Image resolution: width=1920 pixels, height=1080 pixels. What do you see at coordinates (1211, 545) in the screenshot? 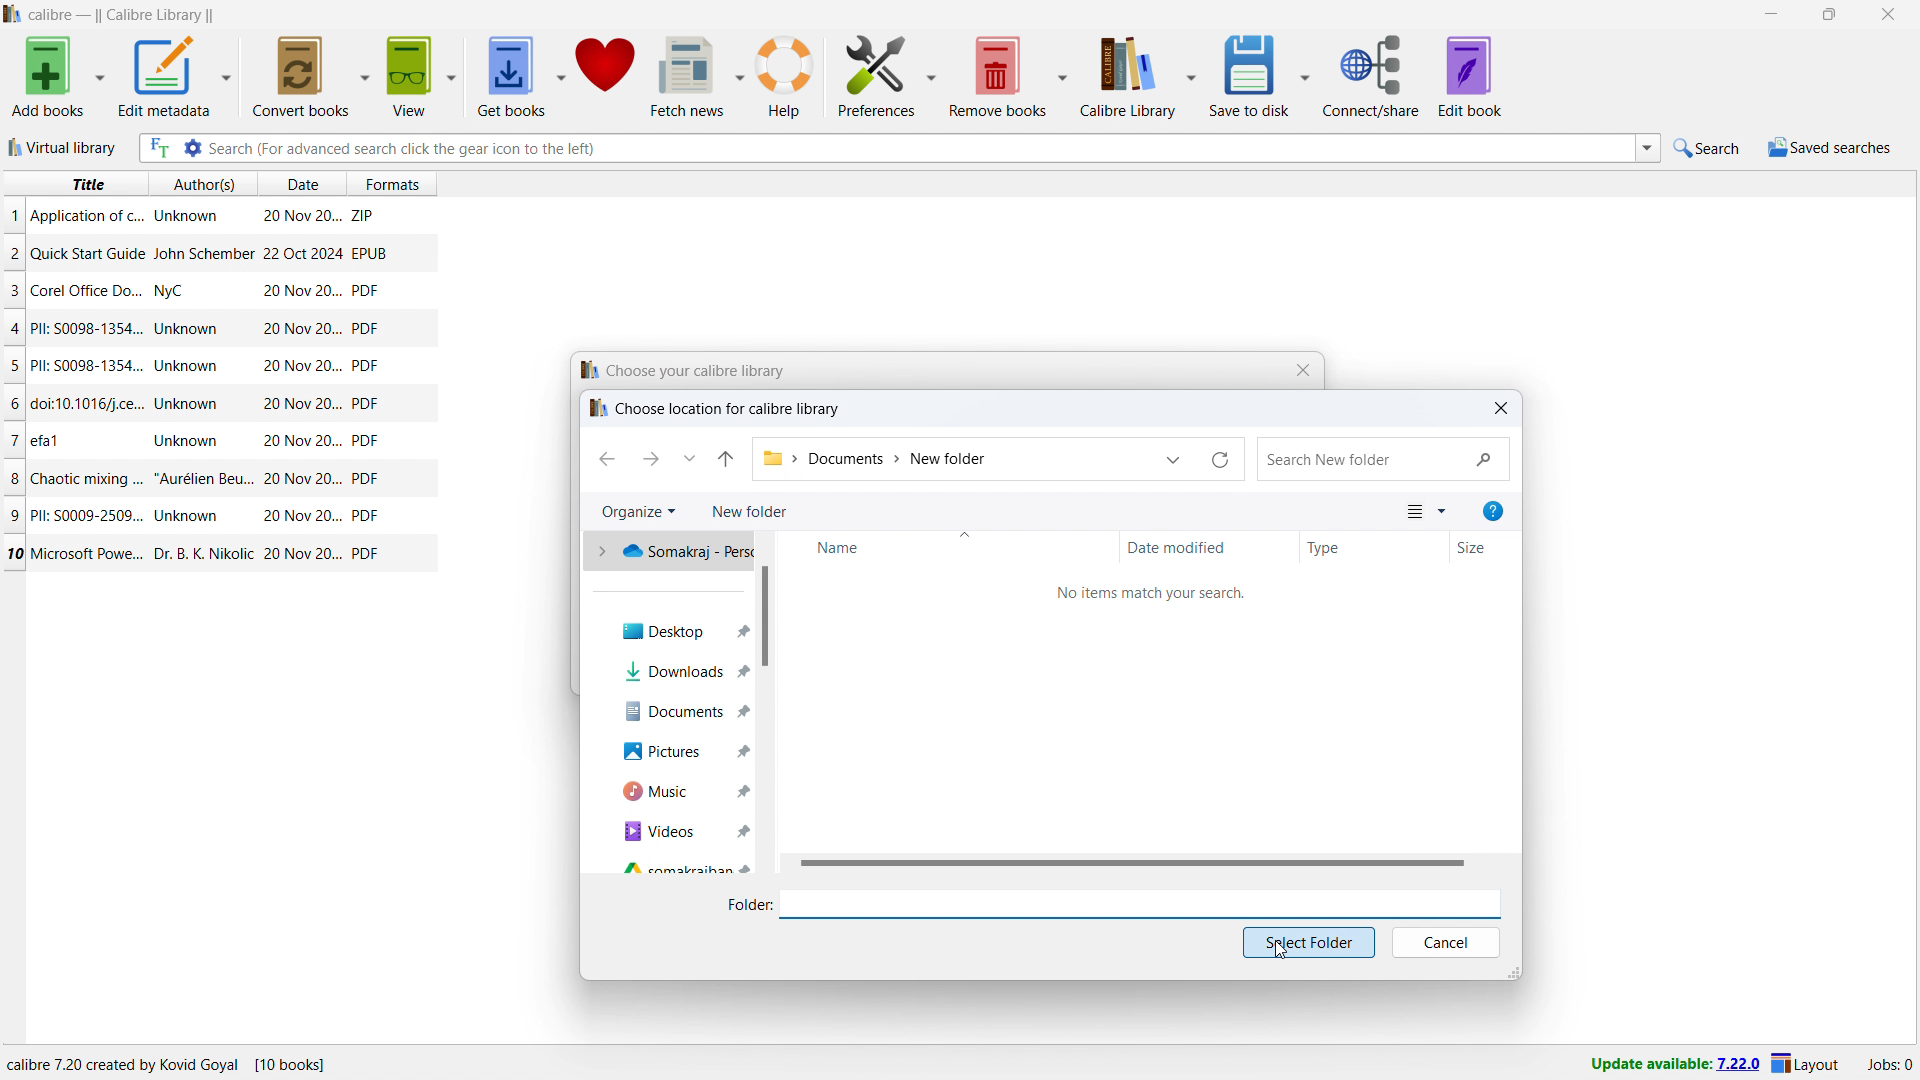
I see `date modified` at bounding box center [1211, 545].